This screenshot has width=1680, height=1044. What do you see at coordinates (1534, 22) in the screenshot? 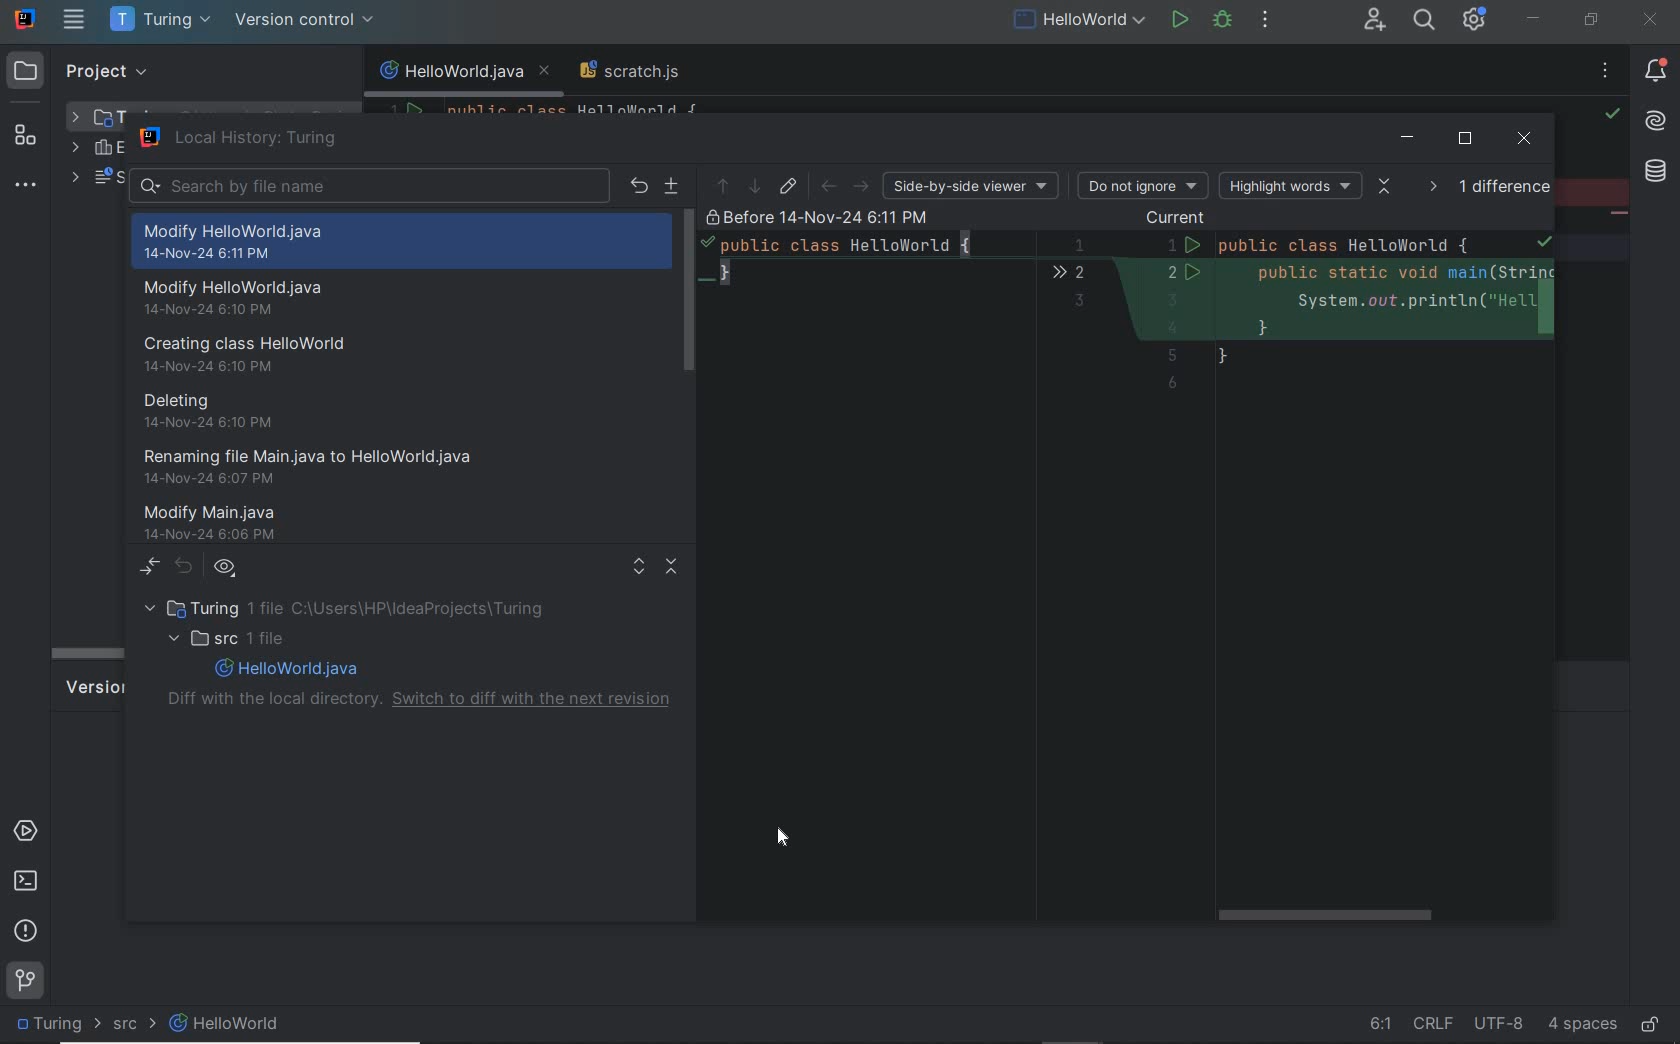
I see `minimize` at bounding box center [1534, 22].